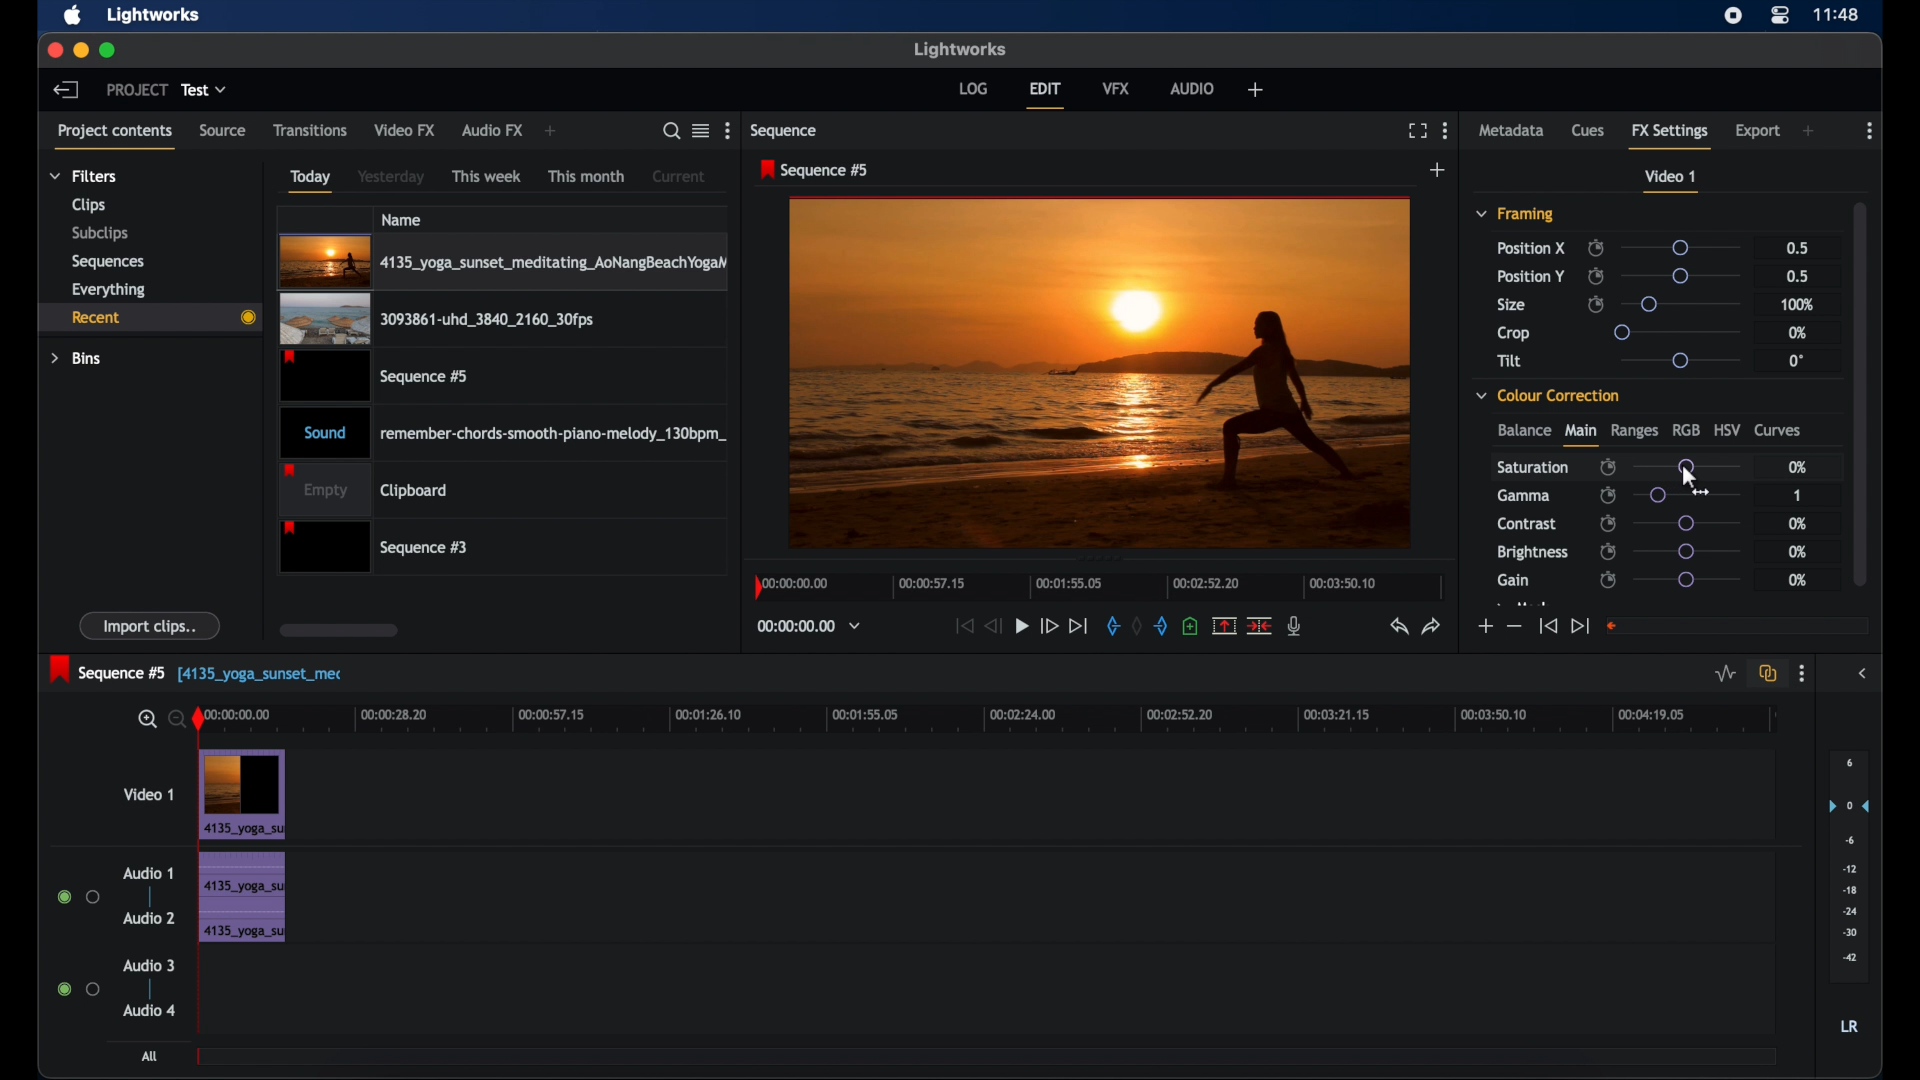 This screenshot has width=1920, height=1080. What do you see at coordinates (1688, 523) in the screenshot?
I see `slider` at bounding box center [1688, 523].